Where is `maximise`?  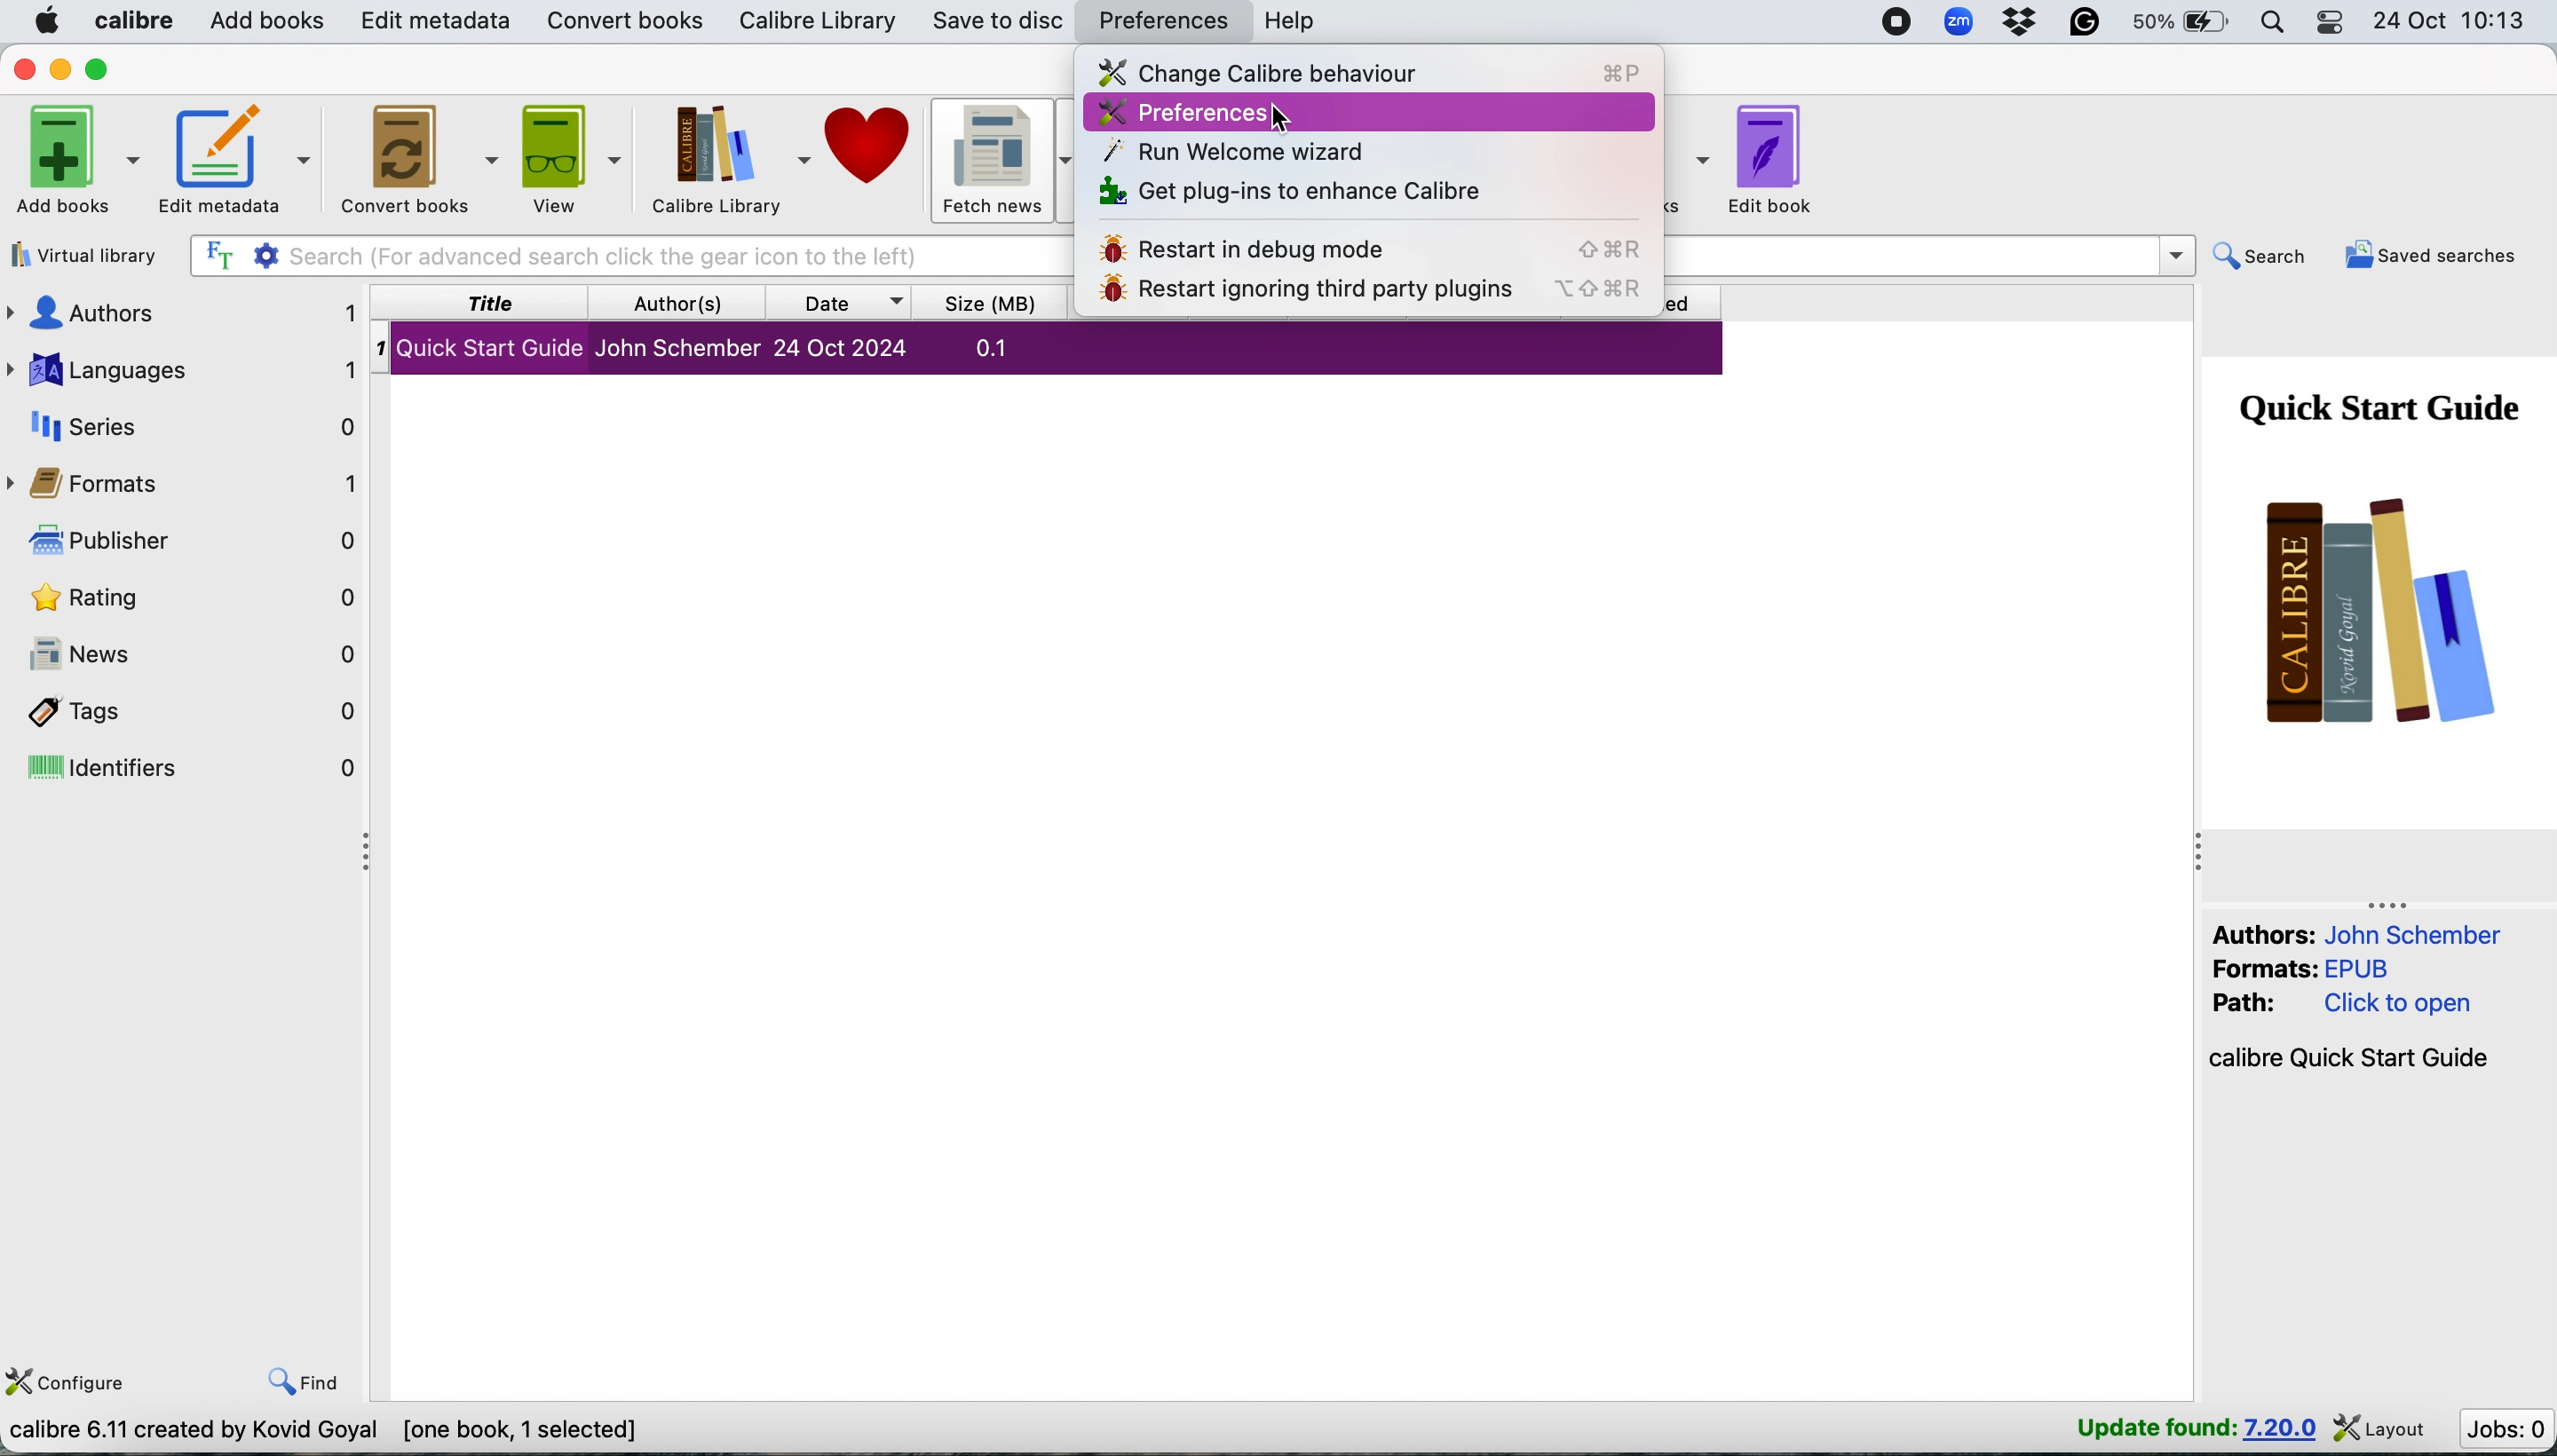
maximise is located at coordinates (105, 69).